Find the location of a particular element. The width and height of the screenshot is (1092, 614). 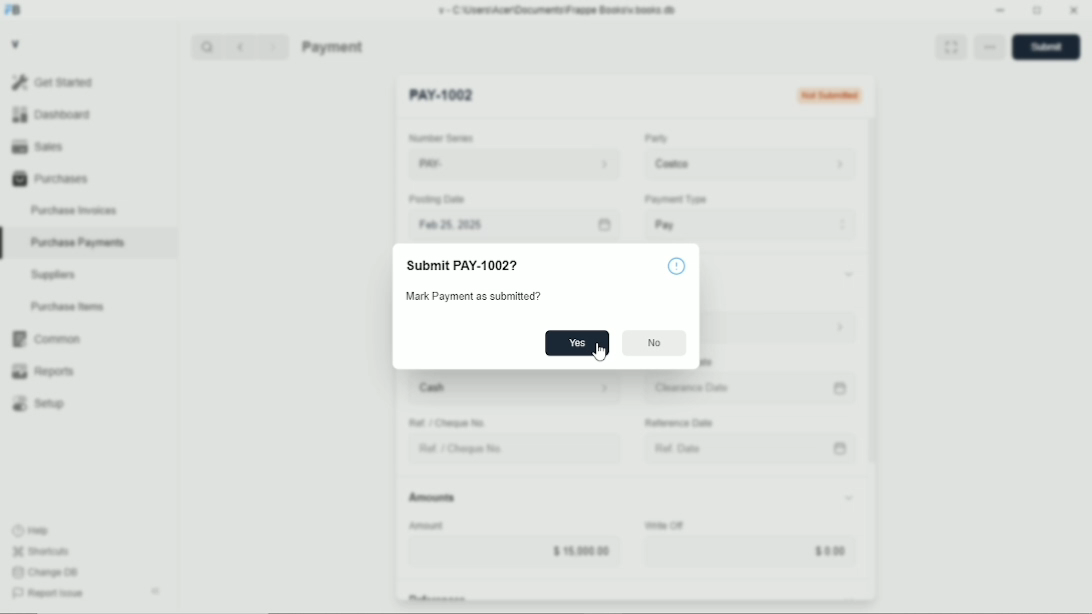

info is located at coordinates (676, 266).